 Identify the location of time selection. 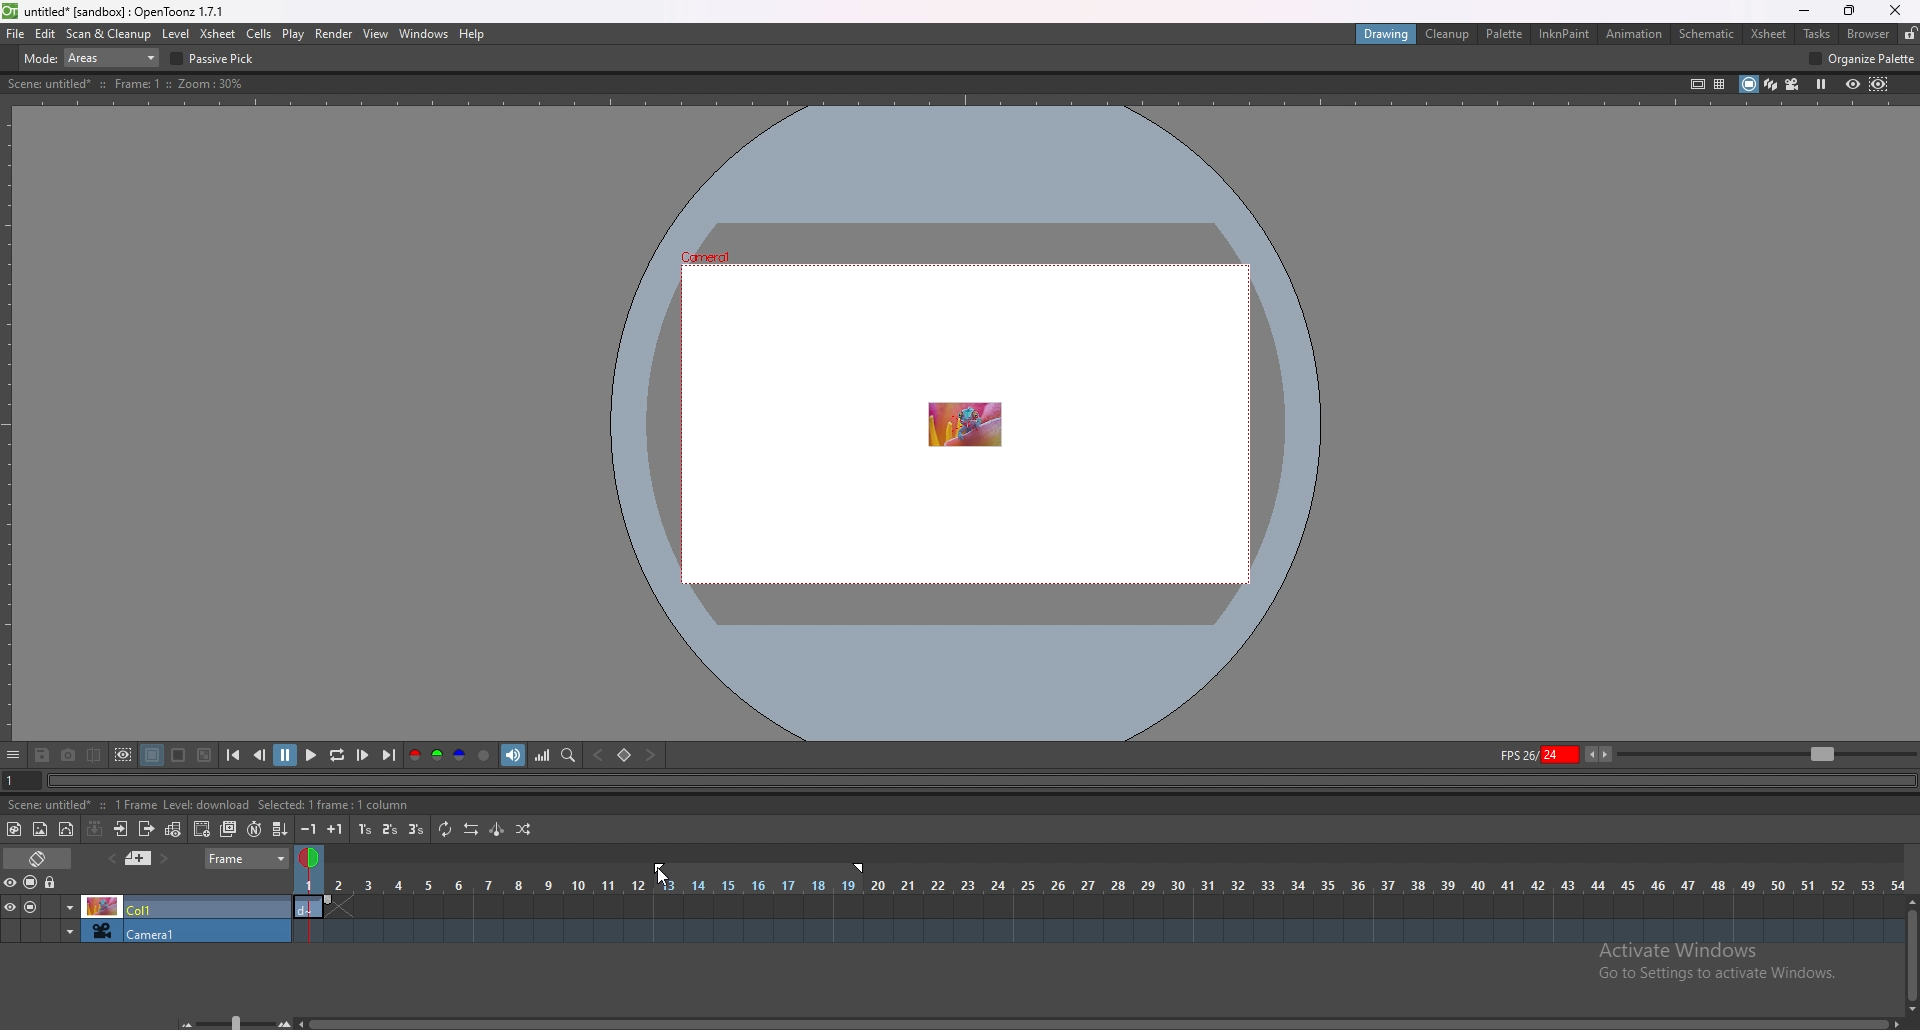
(307, 854).